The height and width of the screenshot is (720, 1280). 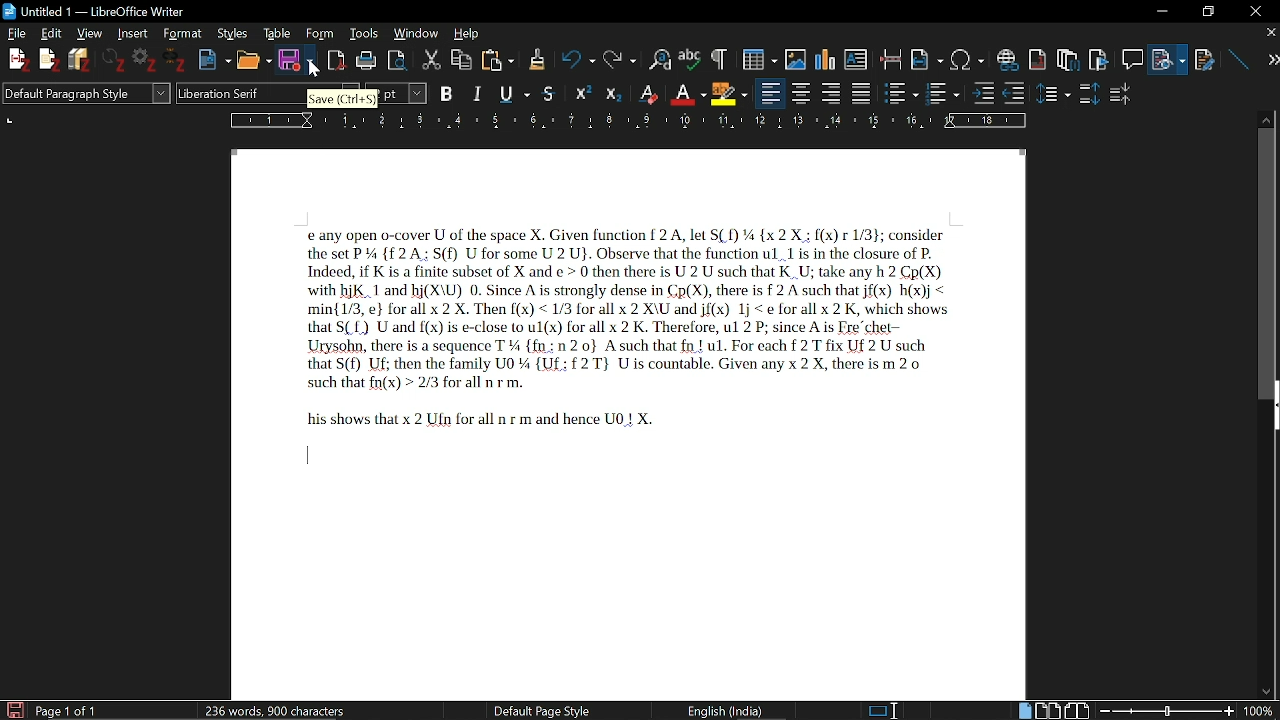 I want to click on English(India), so click(x=733, y=709).